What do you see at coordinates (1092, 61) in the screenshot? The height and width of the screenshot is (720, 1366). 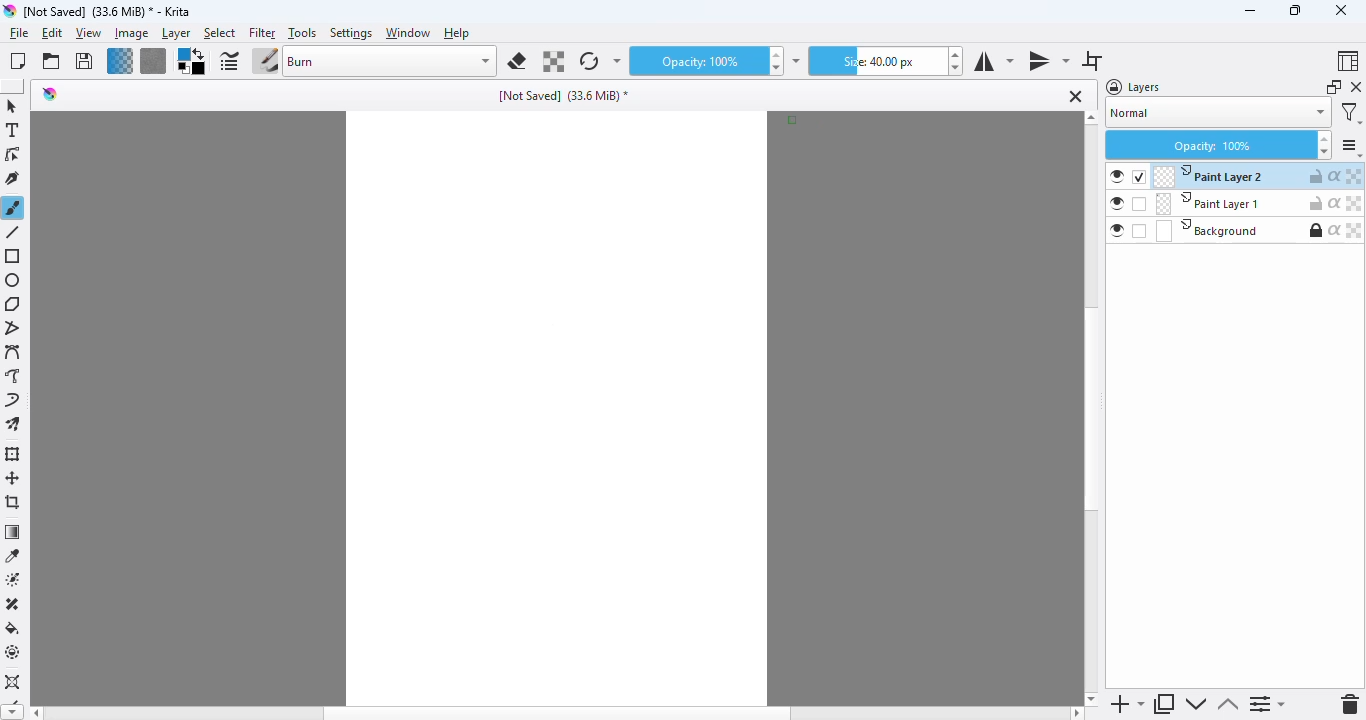 I see `wrap around mode` at bounding box center [1092, 61].